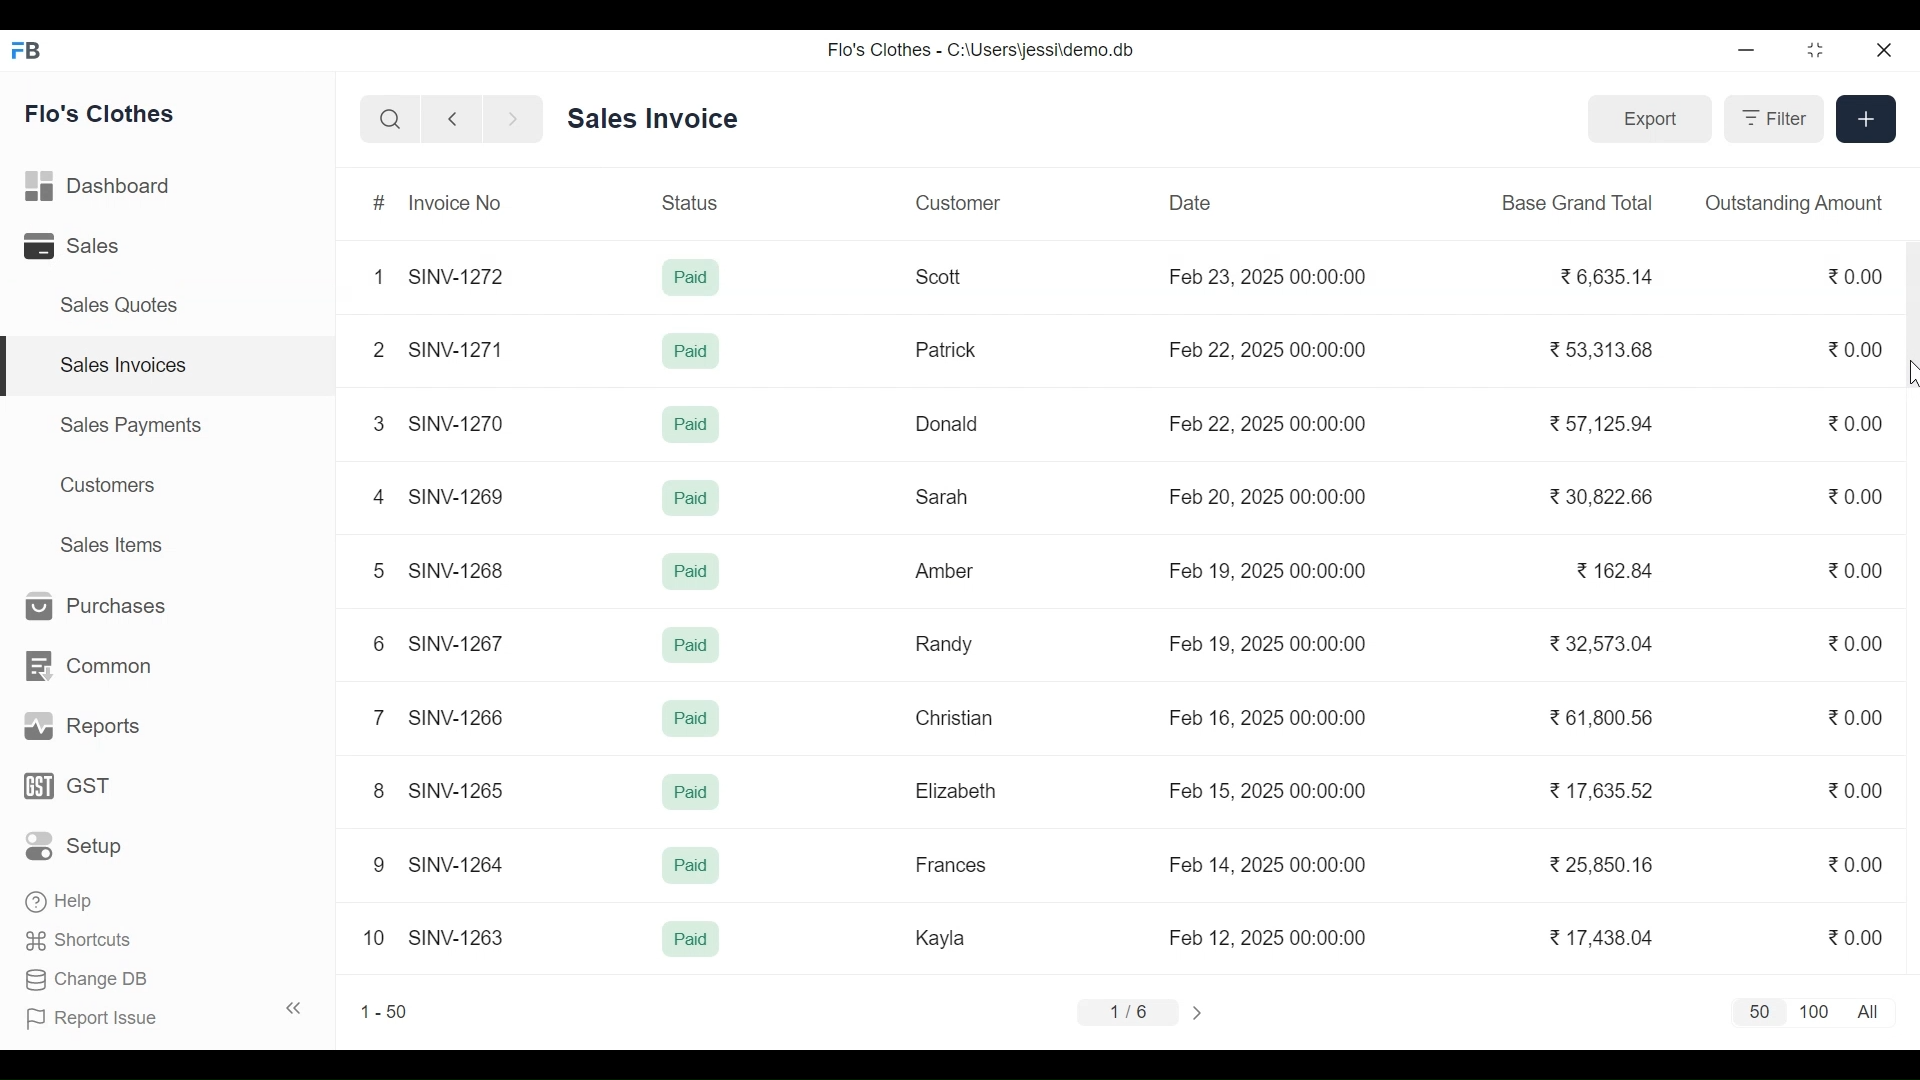 This screenshot has height=1080, width=1920. Describe the element at coordinates (1816, 52) in the screenshot. I see `Restore` at that location.